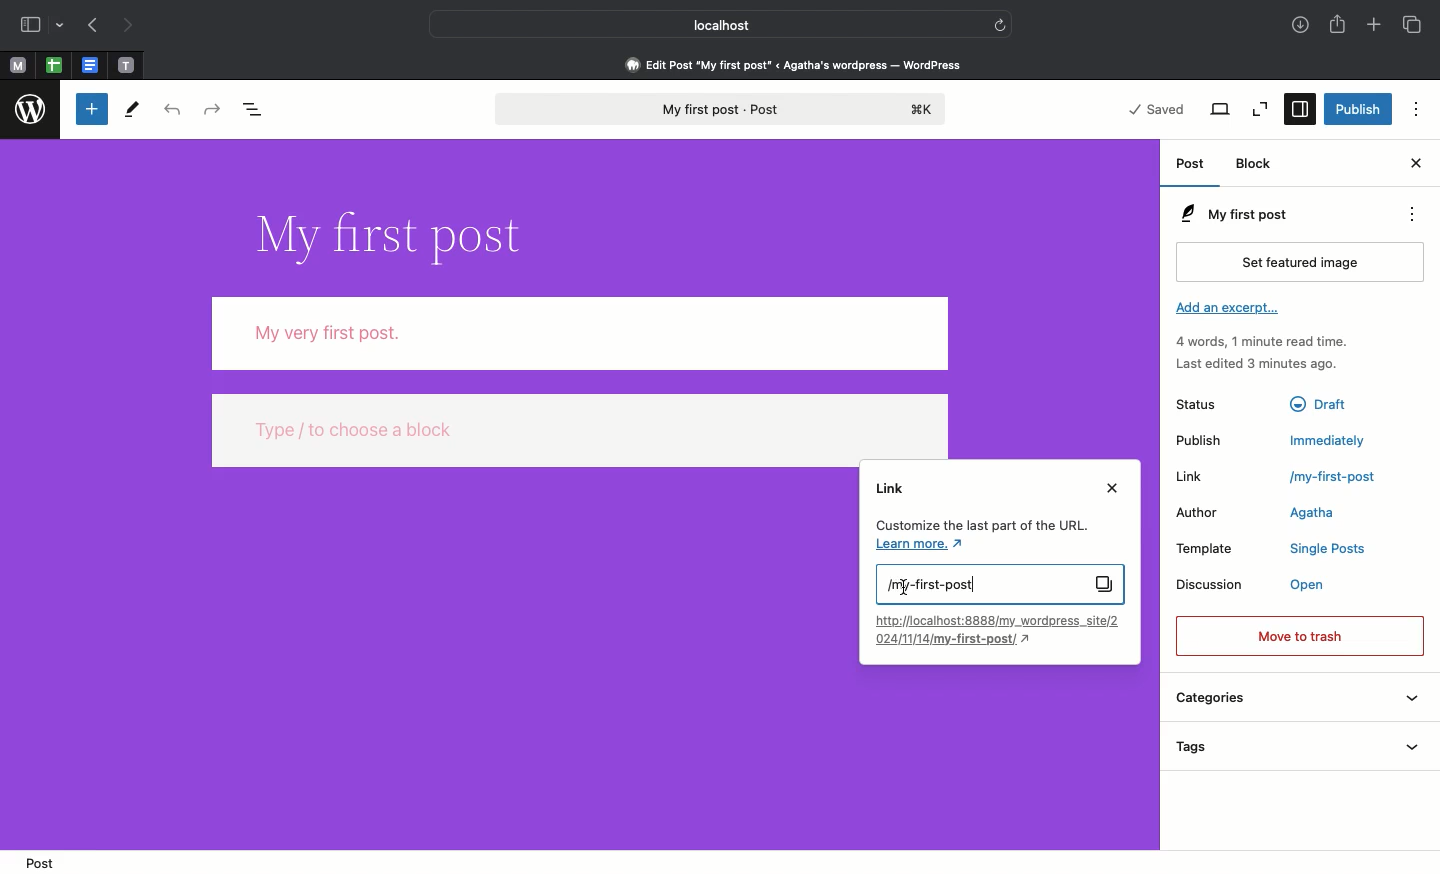  What do you see at coordinates (1261, 165) in the screenshot?
I see `Block` at bounding box center [1261, 165].